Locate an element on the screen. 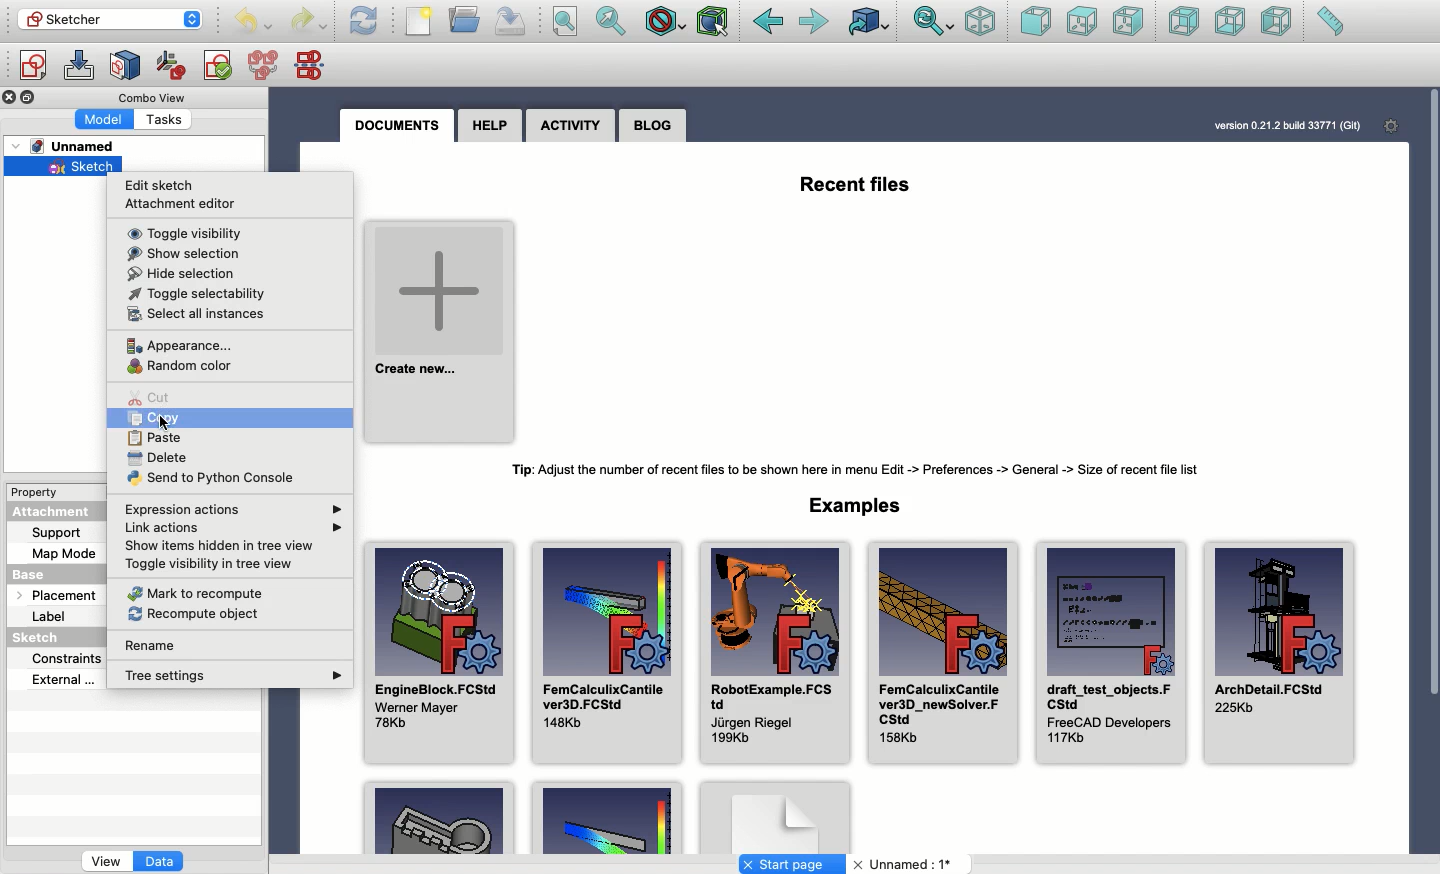 Image resolution: width=1440 pixels, height=874 pixels. Open is located at coordinates (466, 19).